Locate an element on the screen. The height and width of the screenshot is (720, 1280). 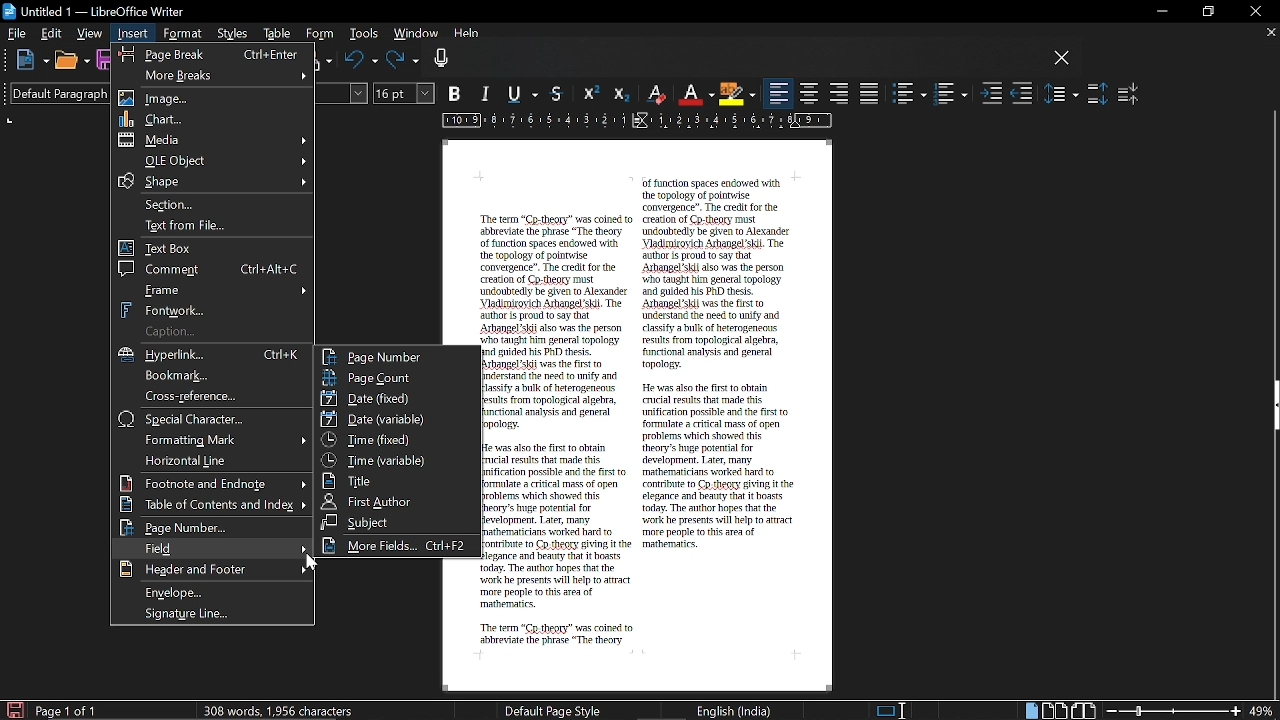
Decrease indent is located at coordinates (1022, 95).